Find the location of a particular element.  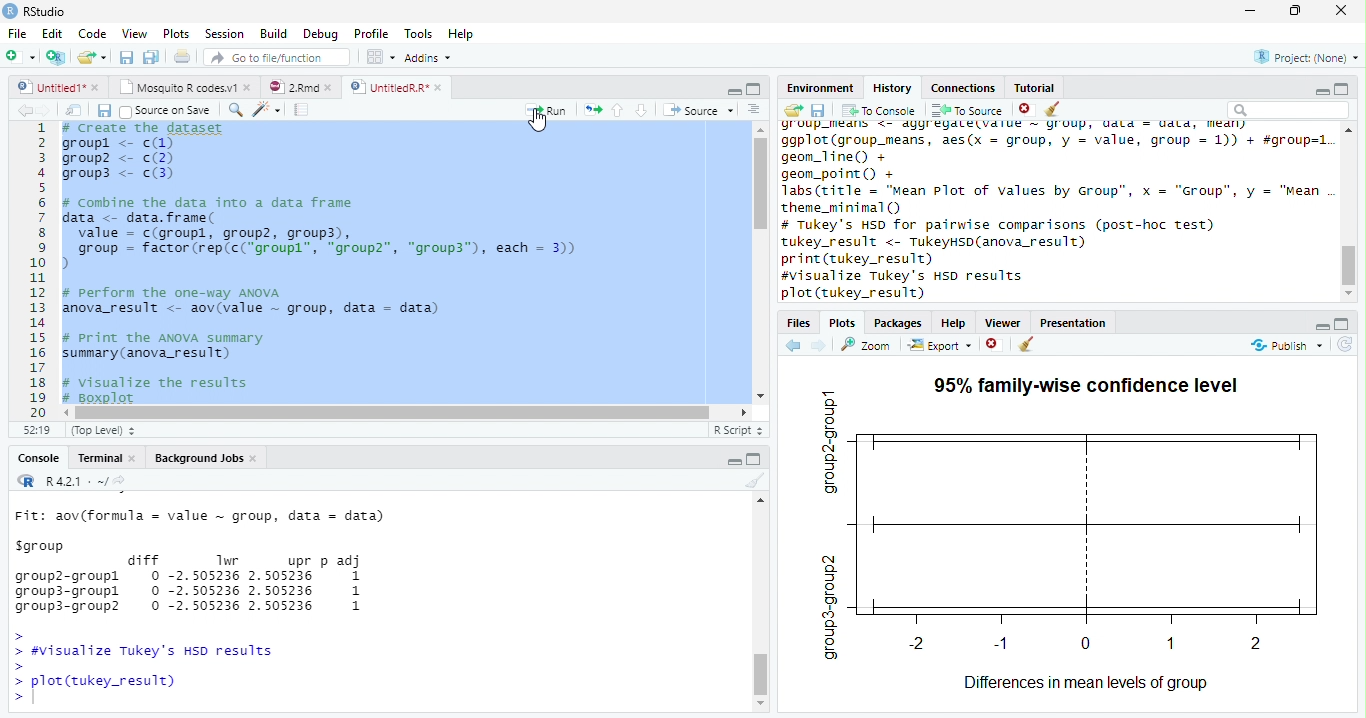

Project (None) is located at coordinates (1305, 57).